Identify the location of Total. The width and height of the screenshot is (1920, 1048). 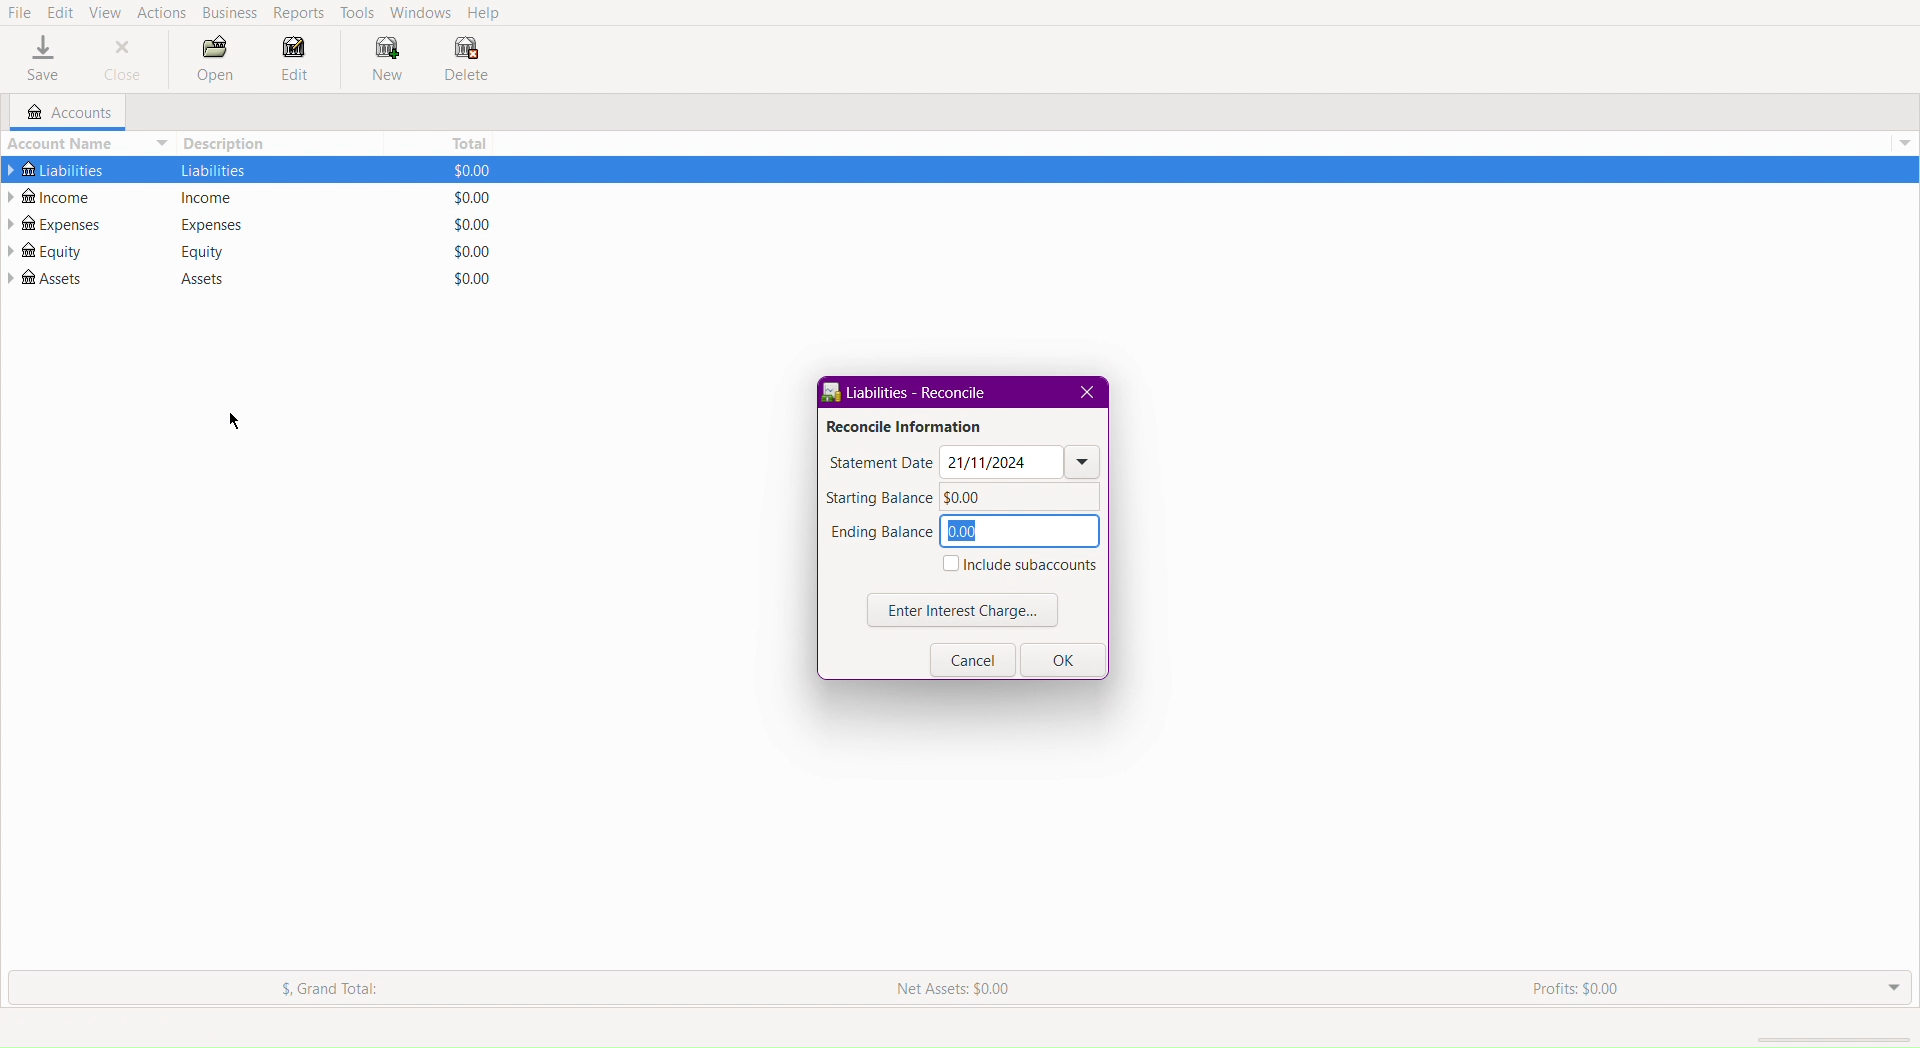
(466, 143).